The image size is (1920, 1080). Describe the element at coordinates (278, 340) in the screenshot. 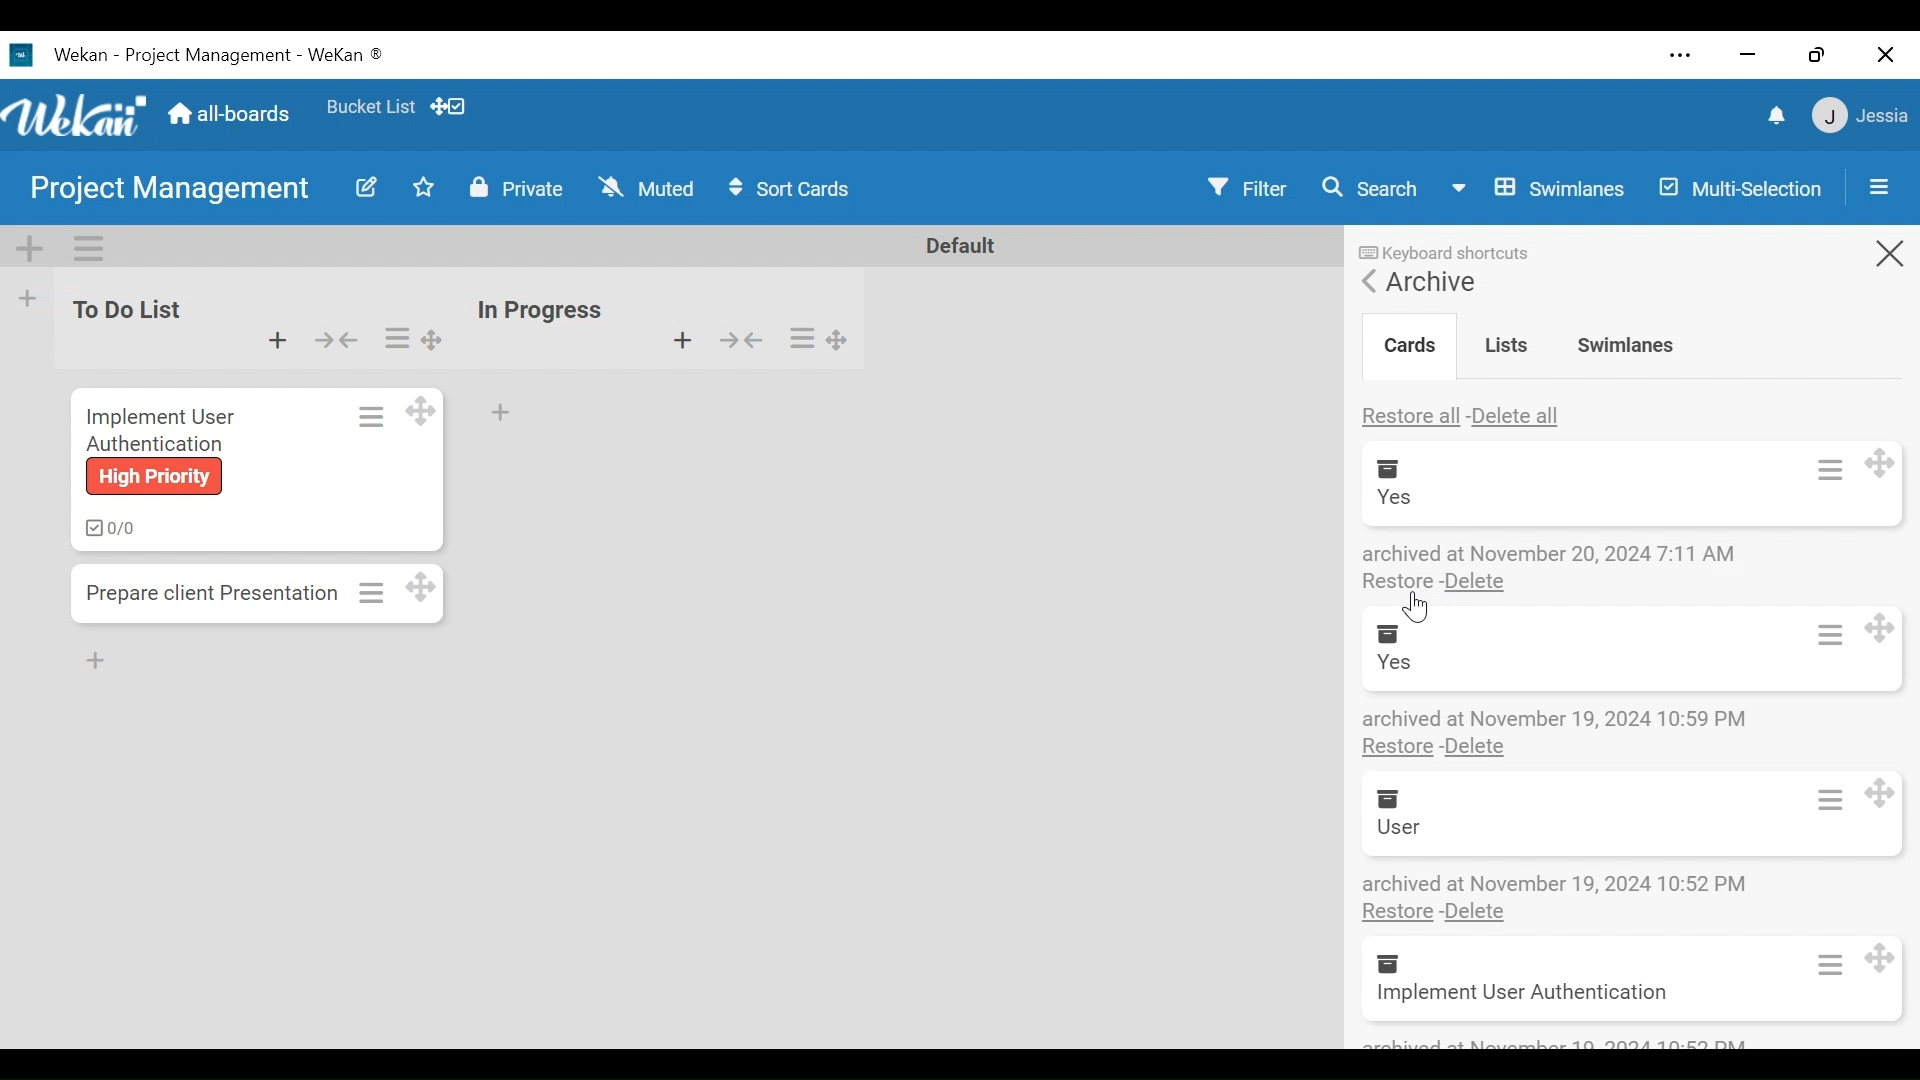

I see `Add Card to top of the list` at that location.